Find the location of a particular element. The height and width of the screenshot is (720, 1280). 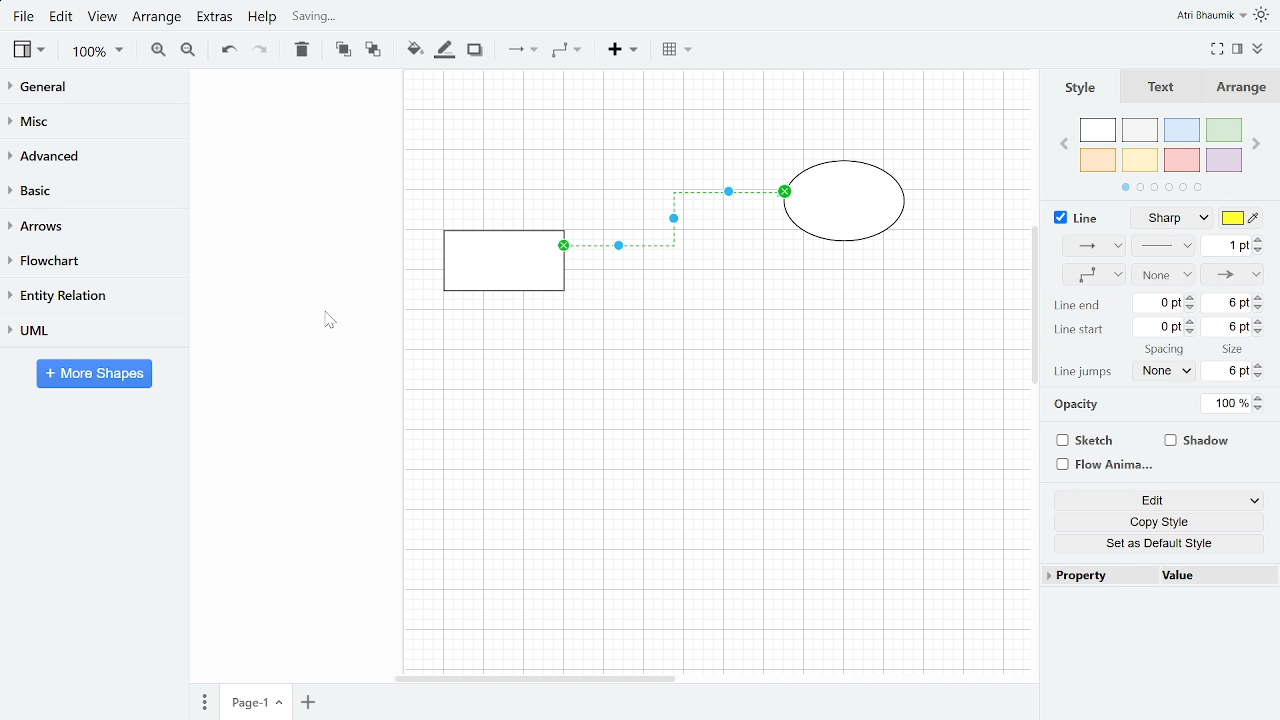

opacity is located at coordinates (1071, 406).